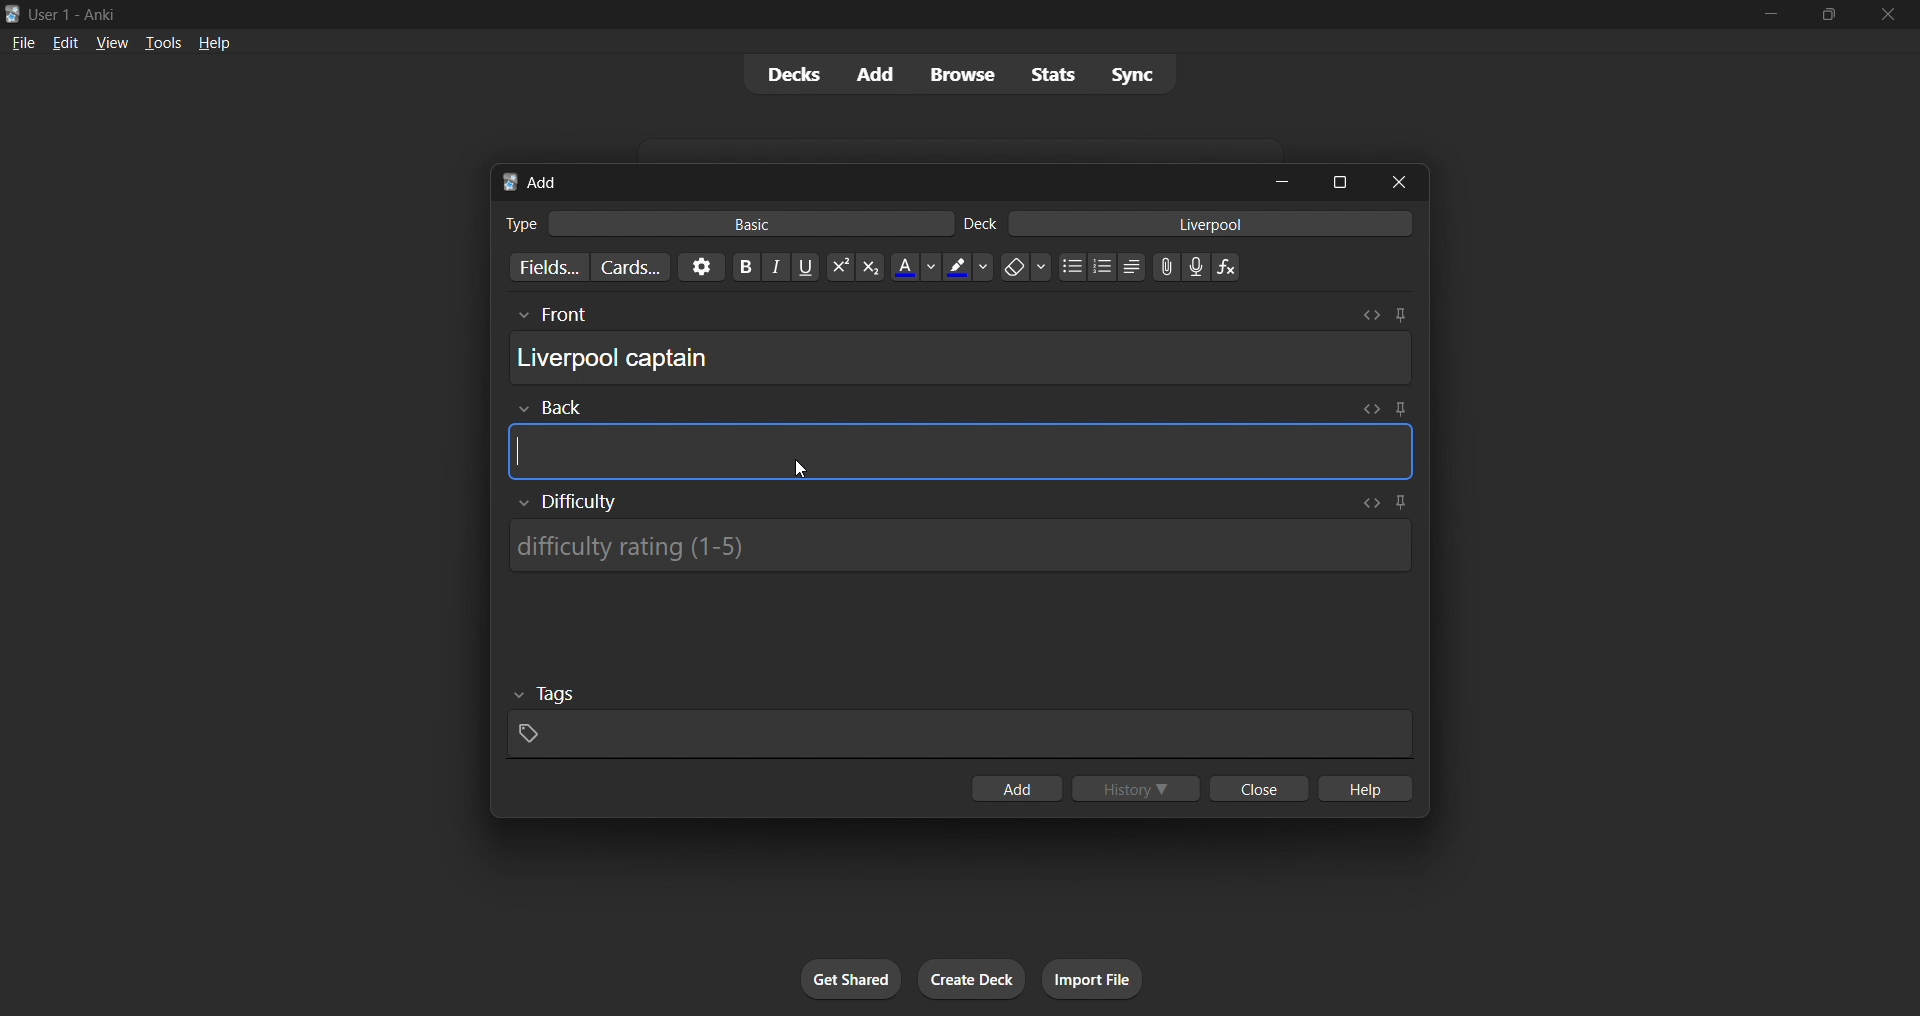 The image size is (1920, 1016). I want to click on create deck, so click(972, 979).